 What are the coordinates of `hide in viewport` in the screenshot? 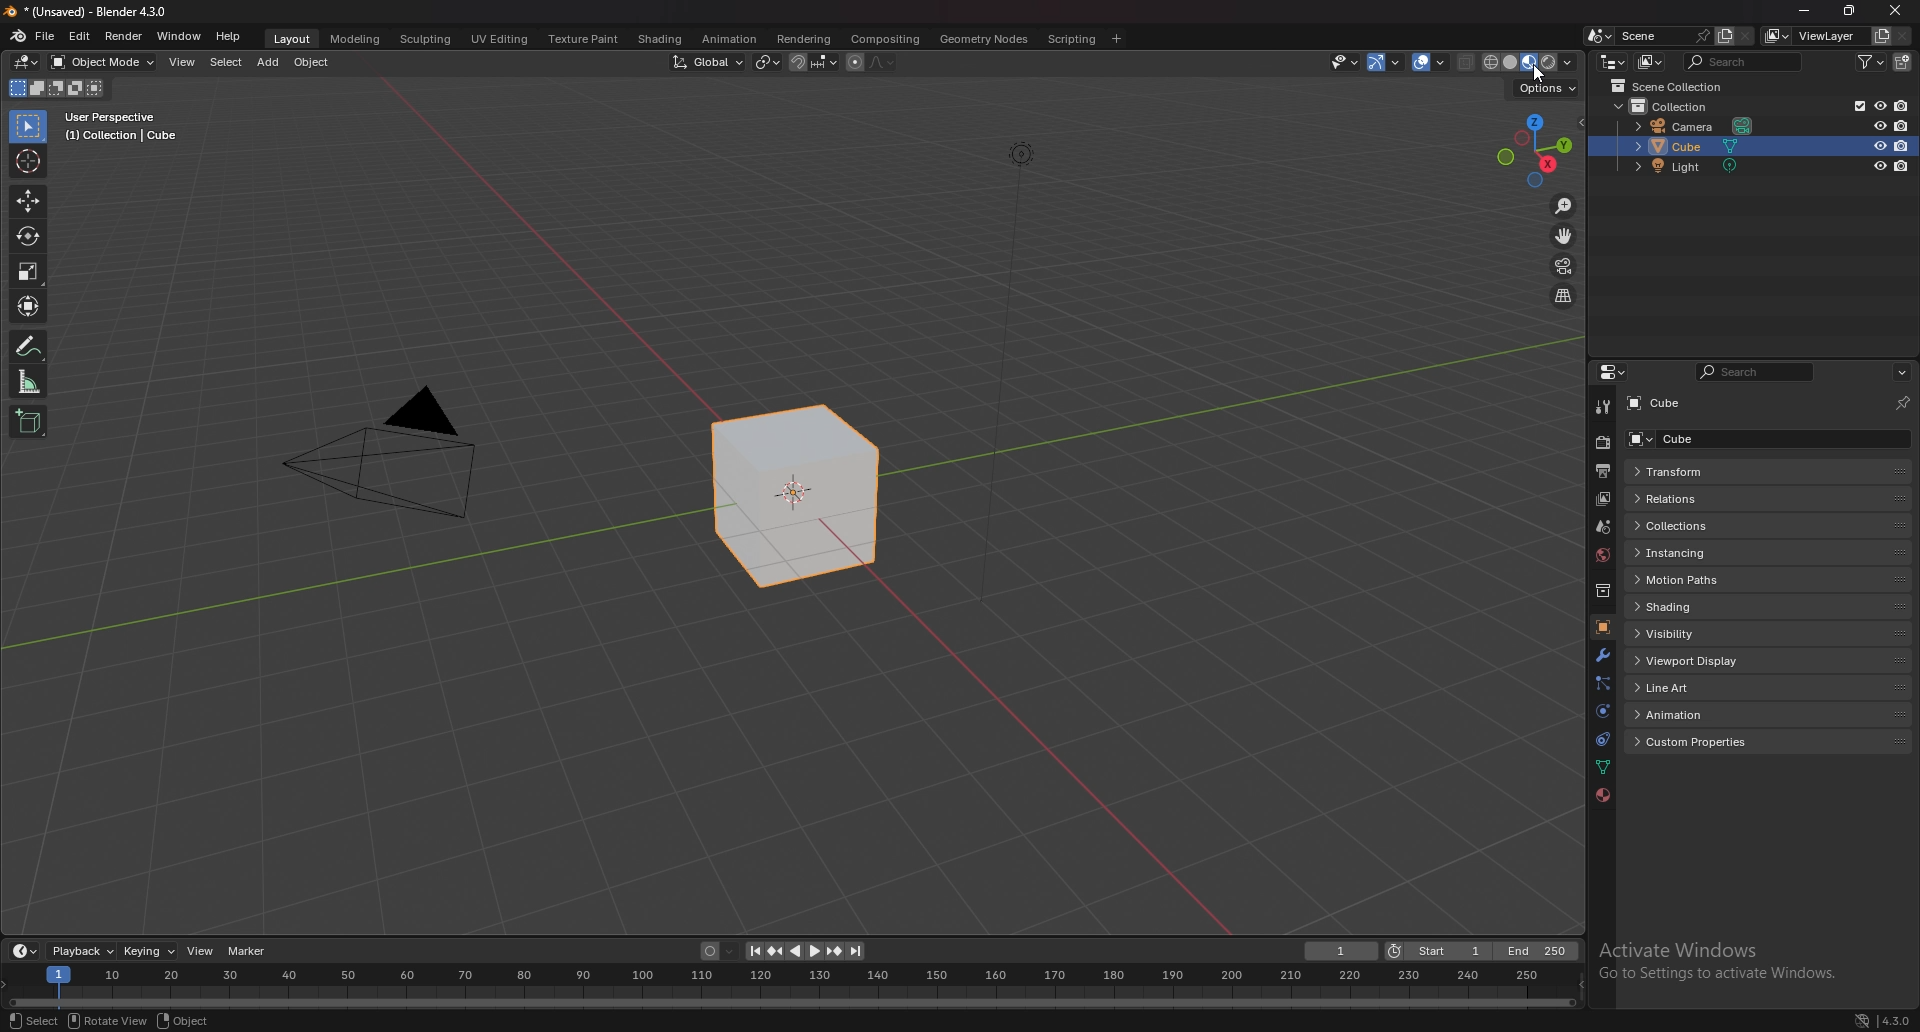 It's located at (1879, 145).